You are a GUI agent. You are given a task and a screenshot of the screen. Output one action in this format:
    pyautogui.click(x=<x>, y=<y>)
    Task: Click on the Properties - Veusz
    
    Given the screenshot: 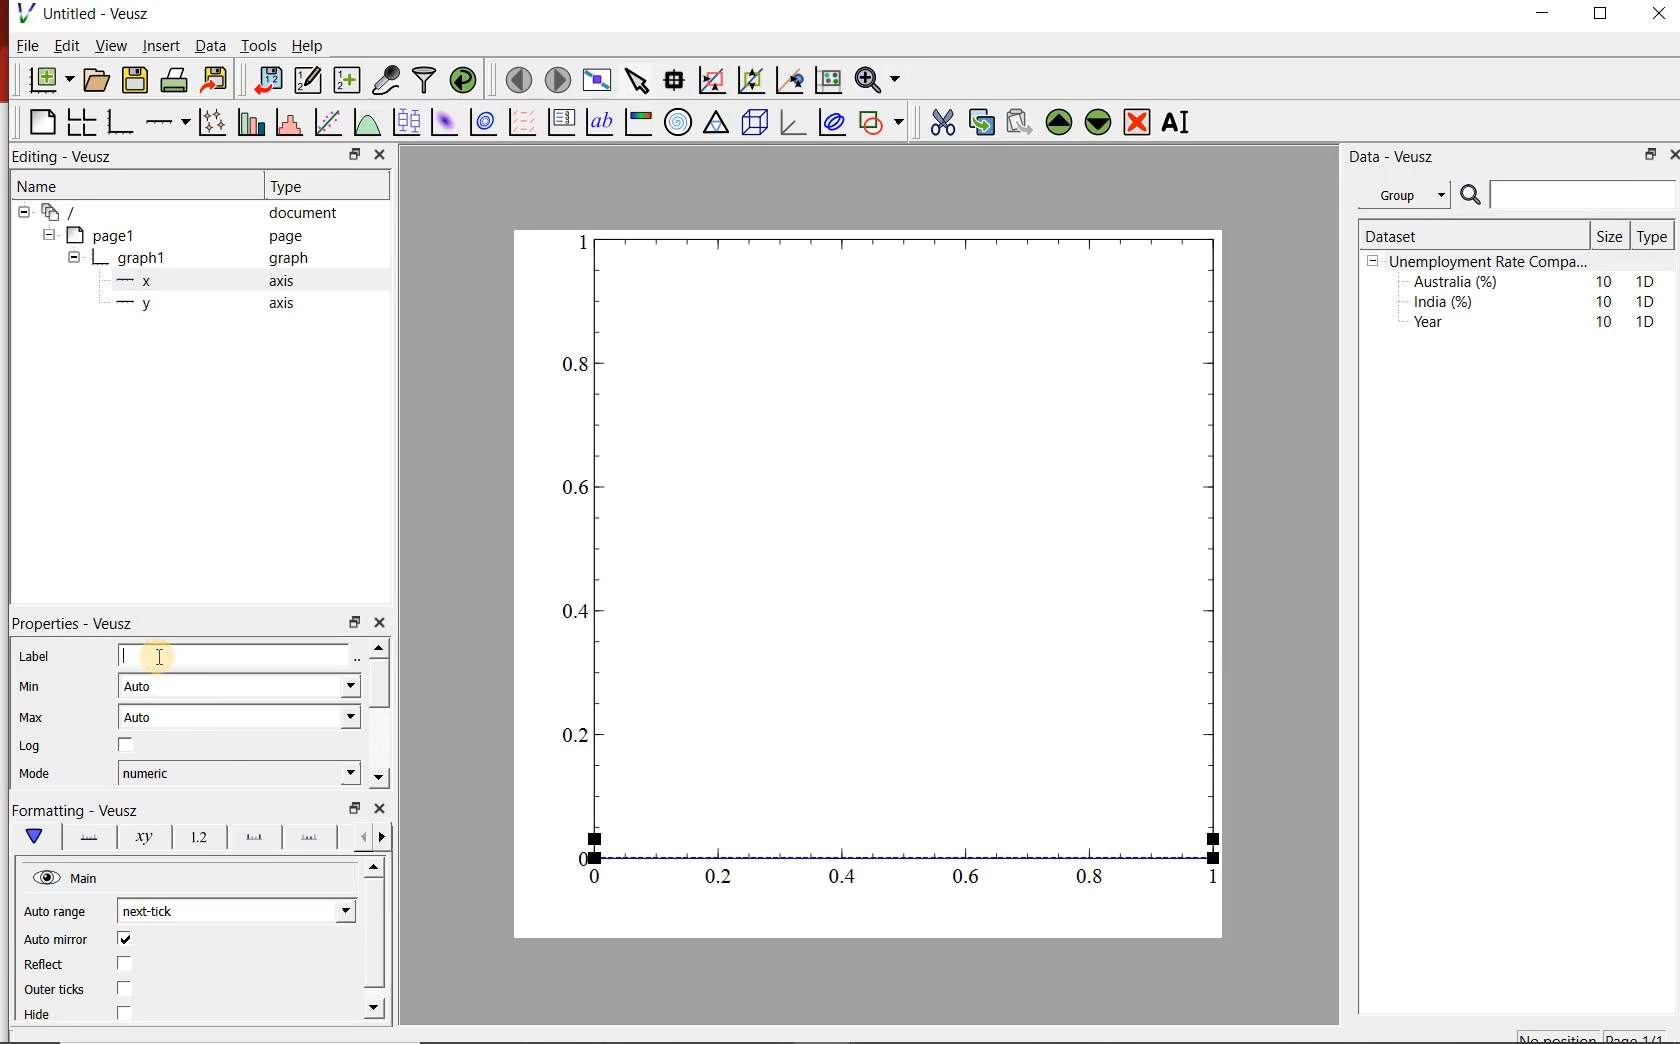 What is the action you would take?
    pyautogui.click(x=76, y=625)
    